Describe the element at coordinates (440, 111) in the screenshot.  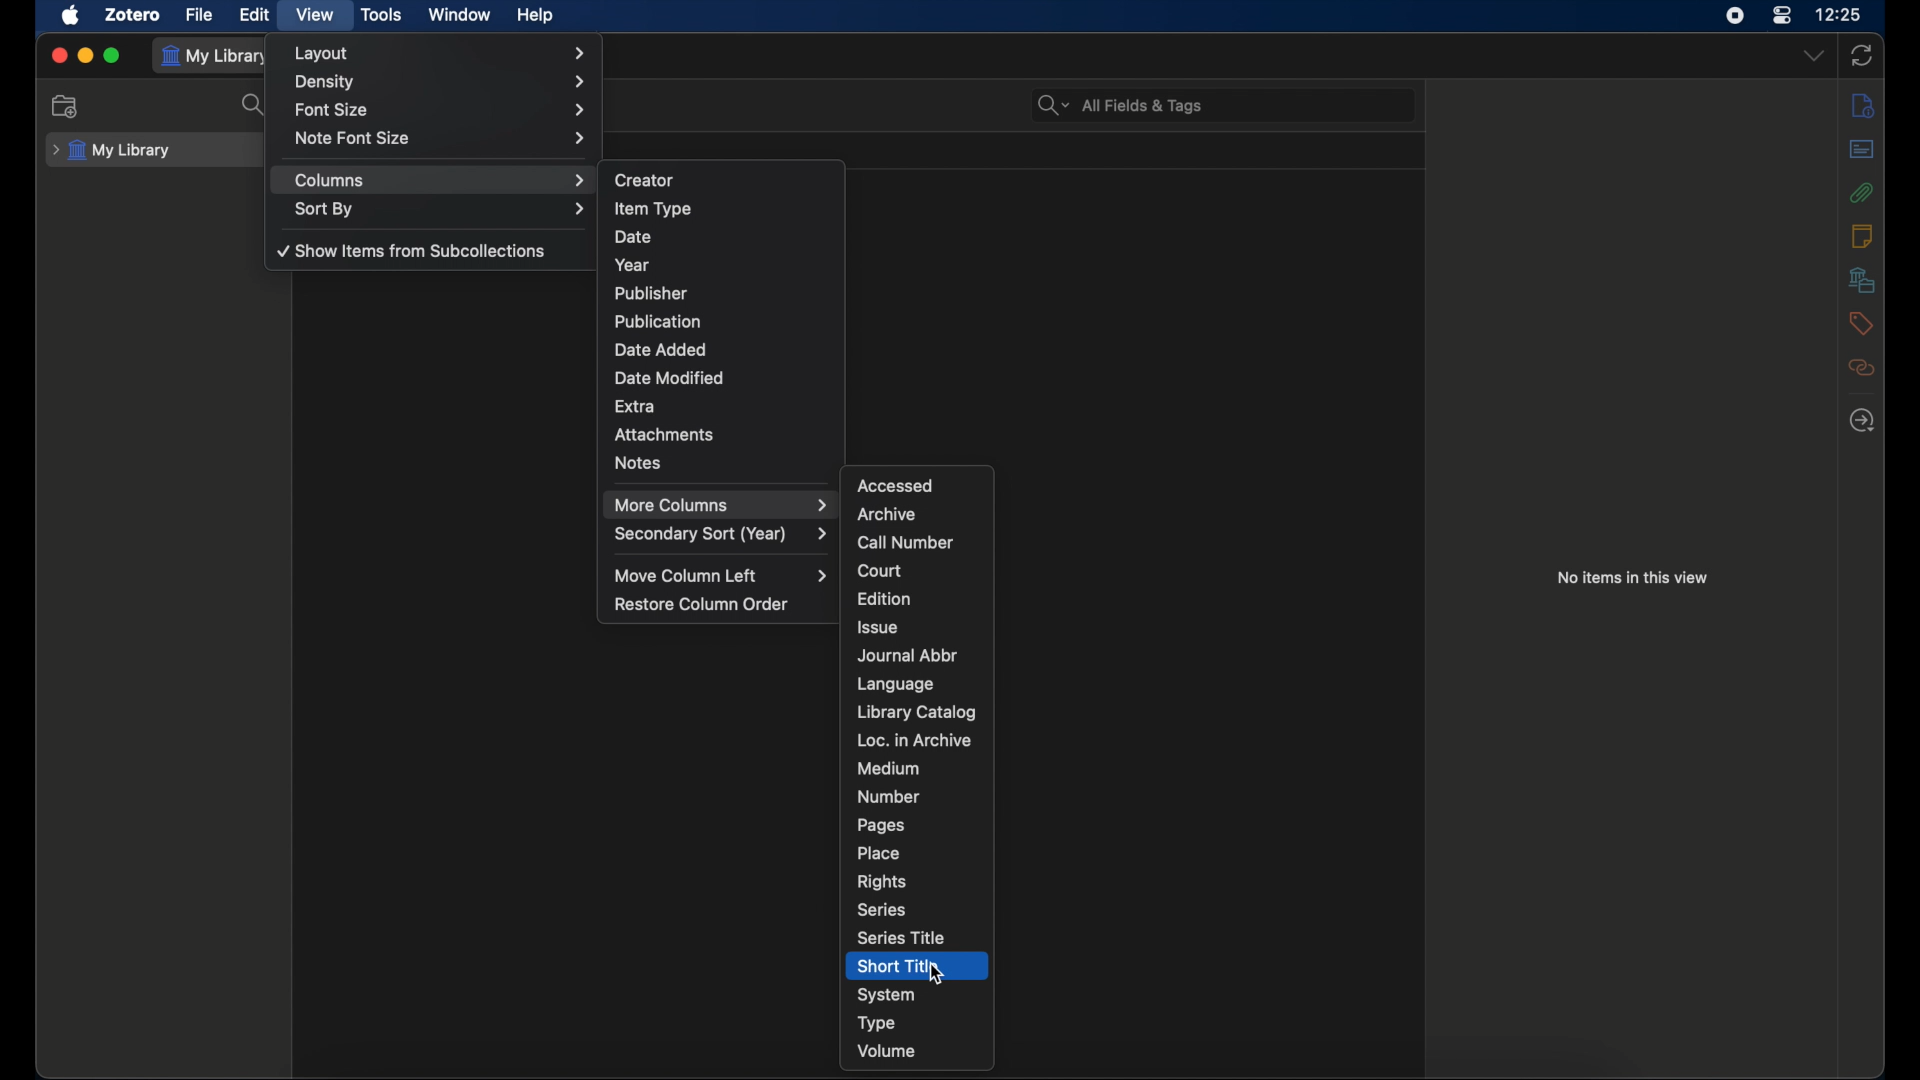
I see `font size` at that location.